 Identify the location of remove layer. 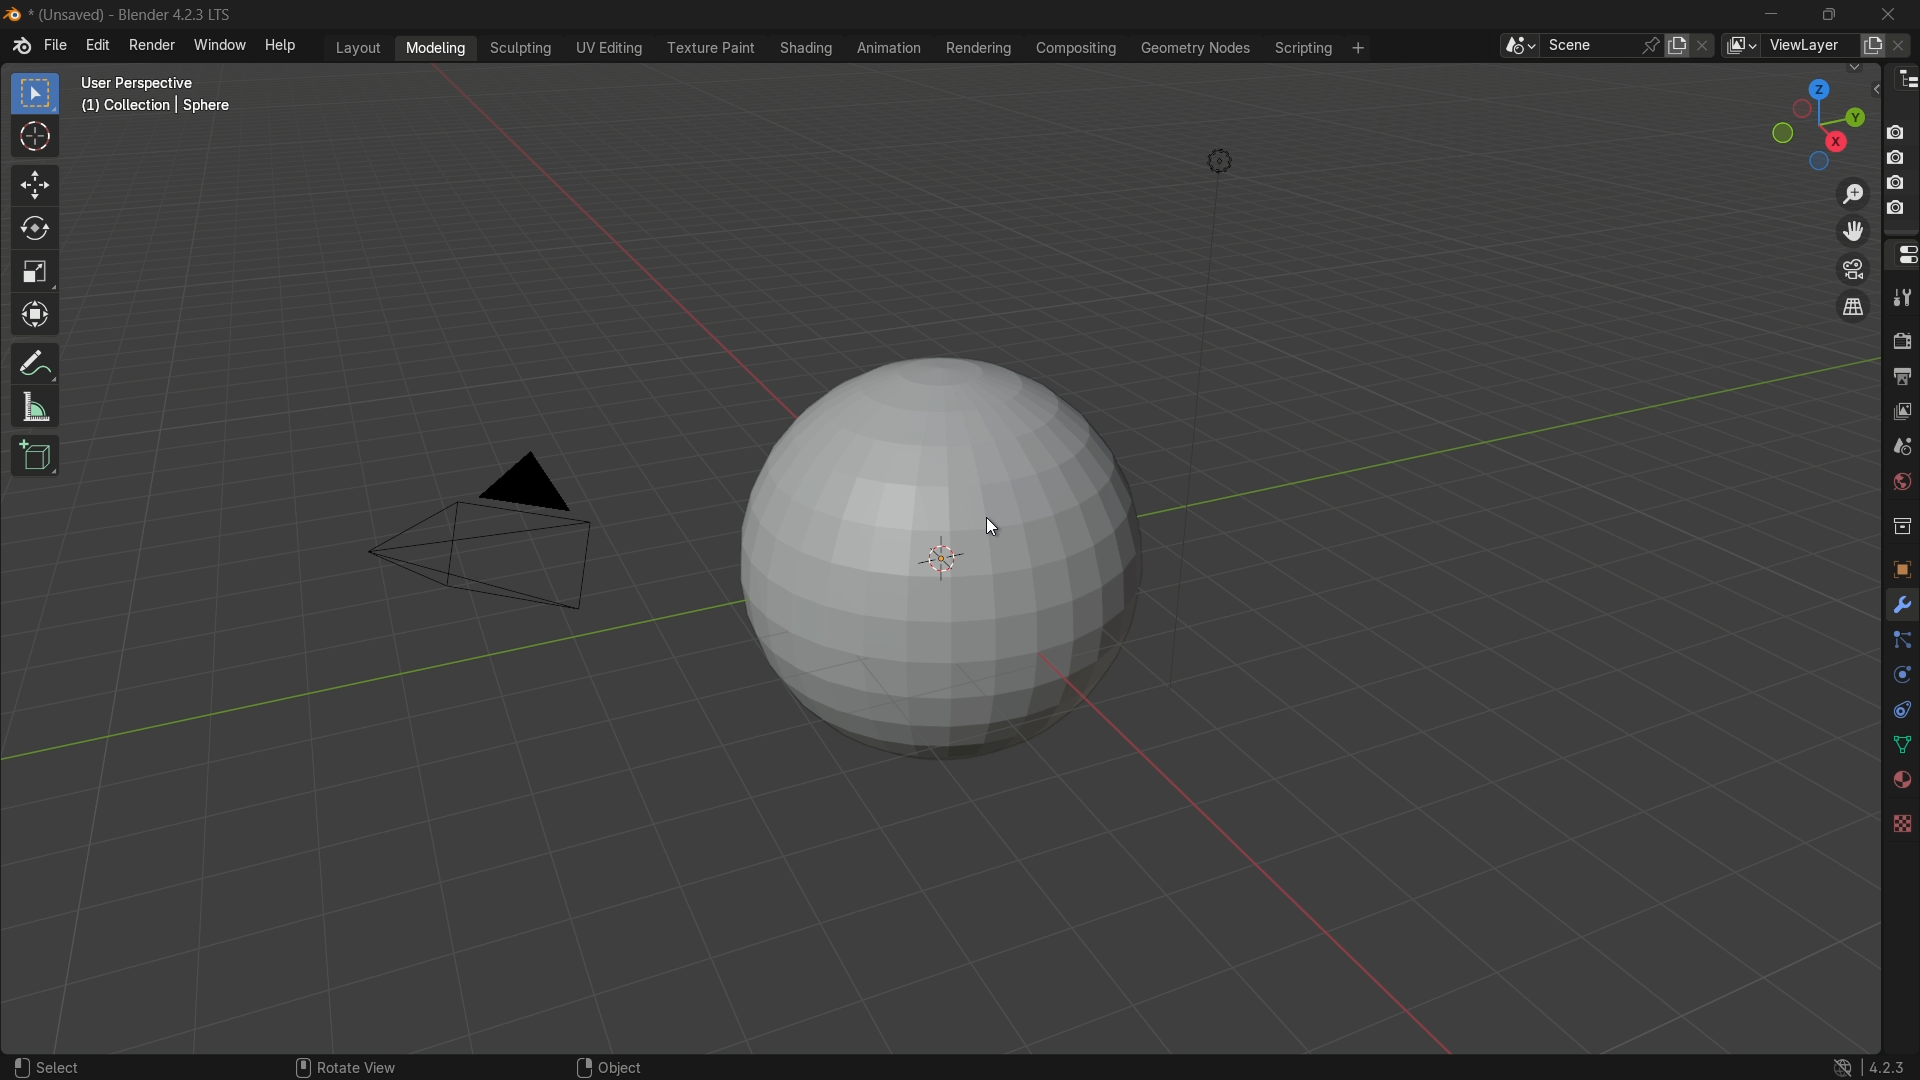
(1903, 45).